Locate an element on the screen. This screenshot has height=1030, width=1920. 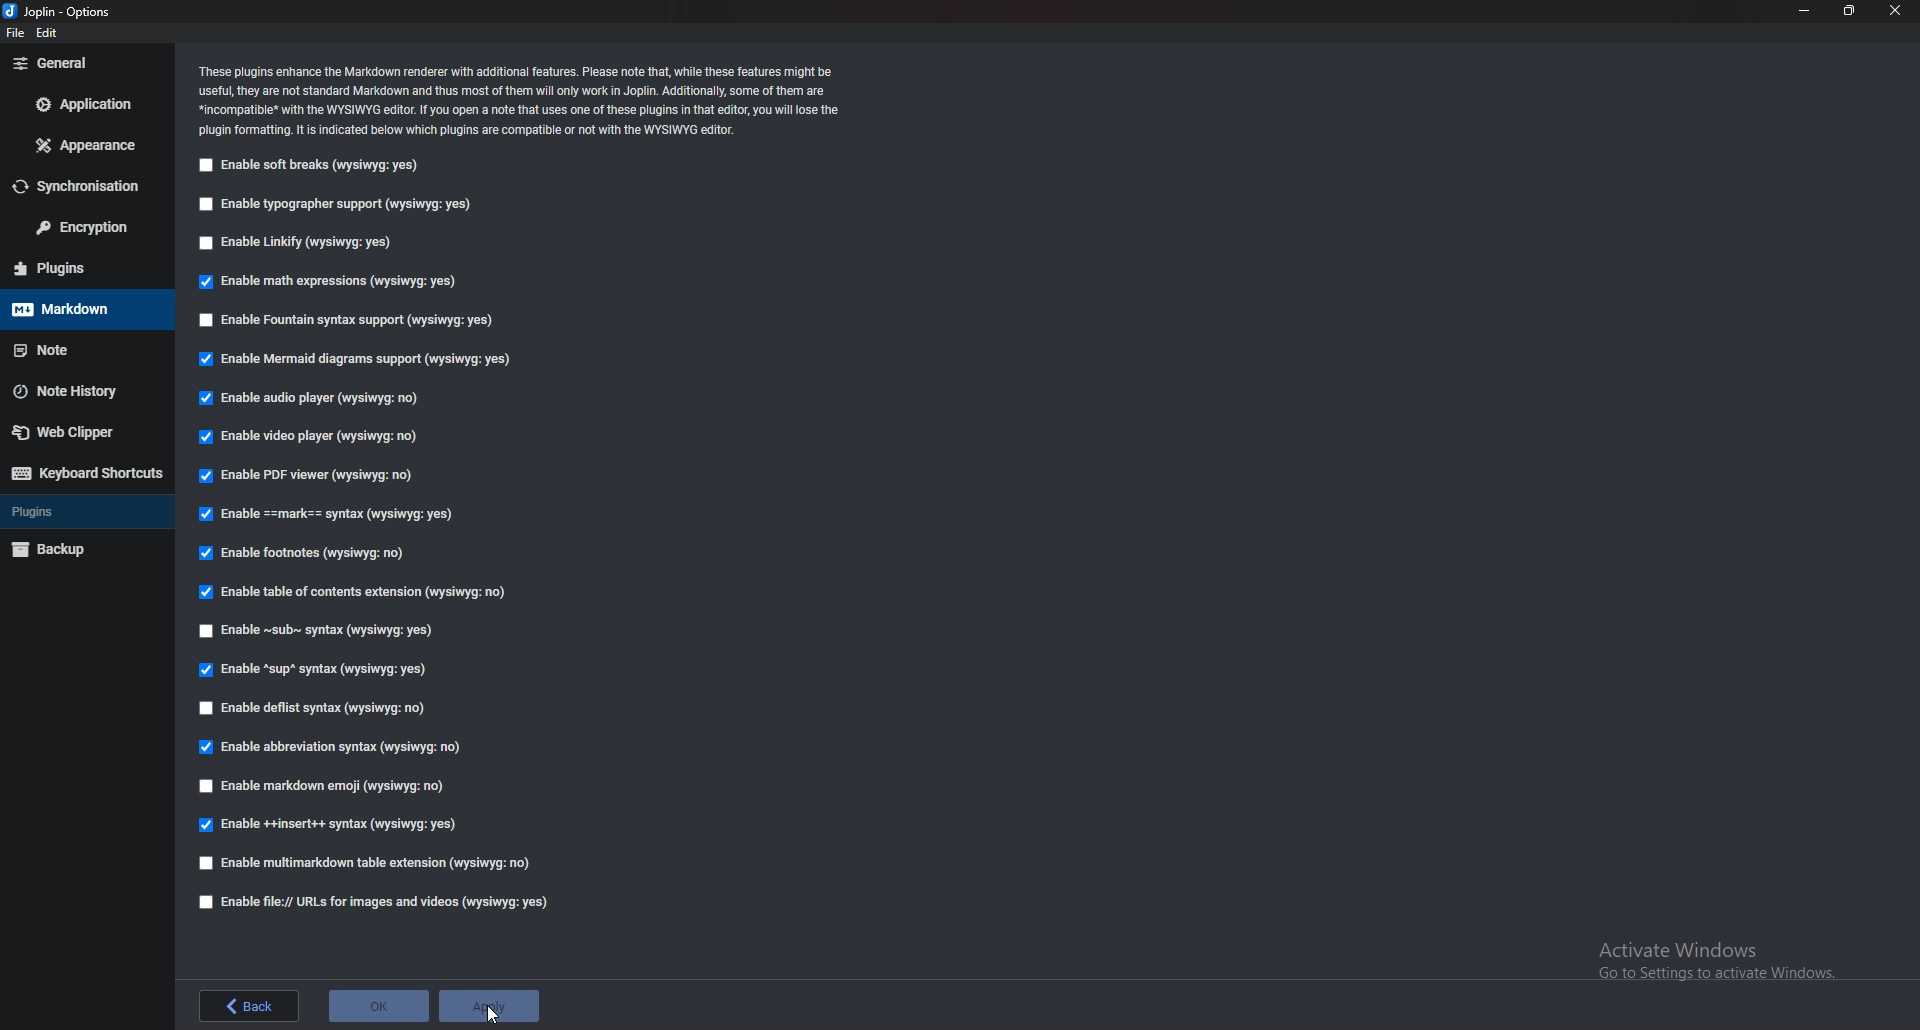
close is located at coordinates (1896, 11).